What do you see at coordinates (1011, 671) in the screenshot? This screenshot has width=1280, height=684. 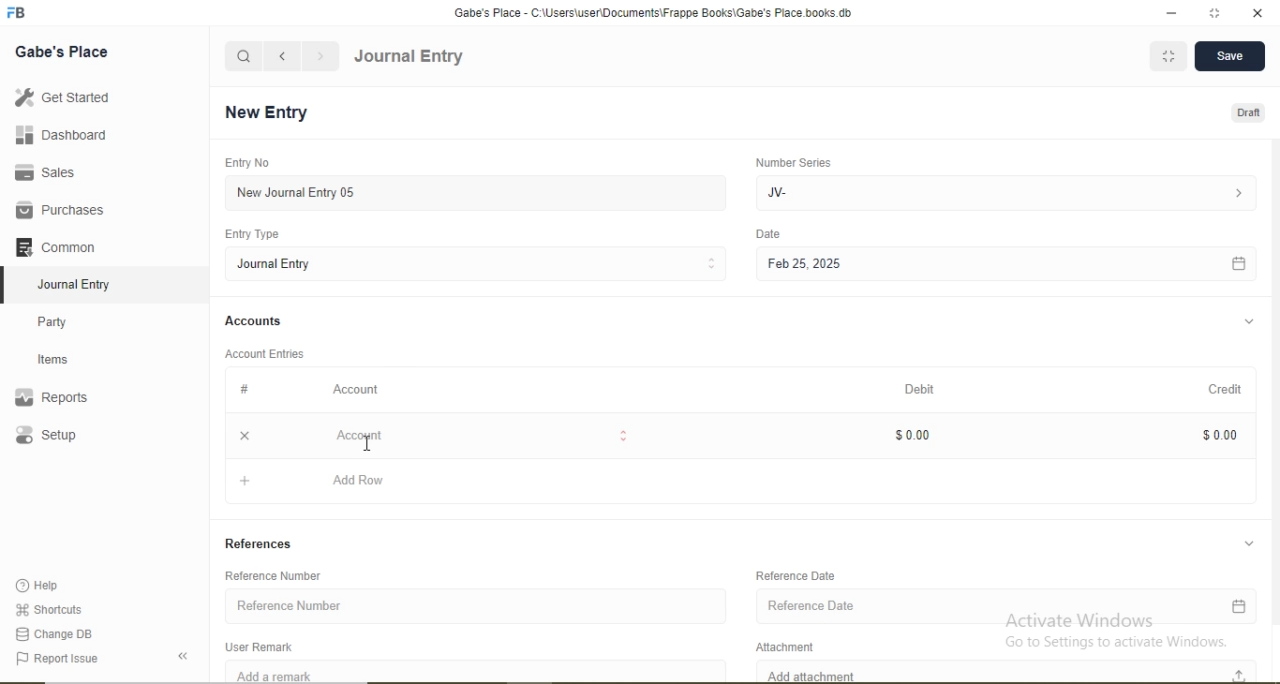 I see `Add attachment` at bounding box center [1011, 671].